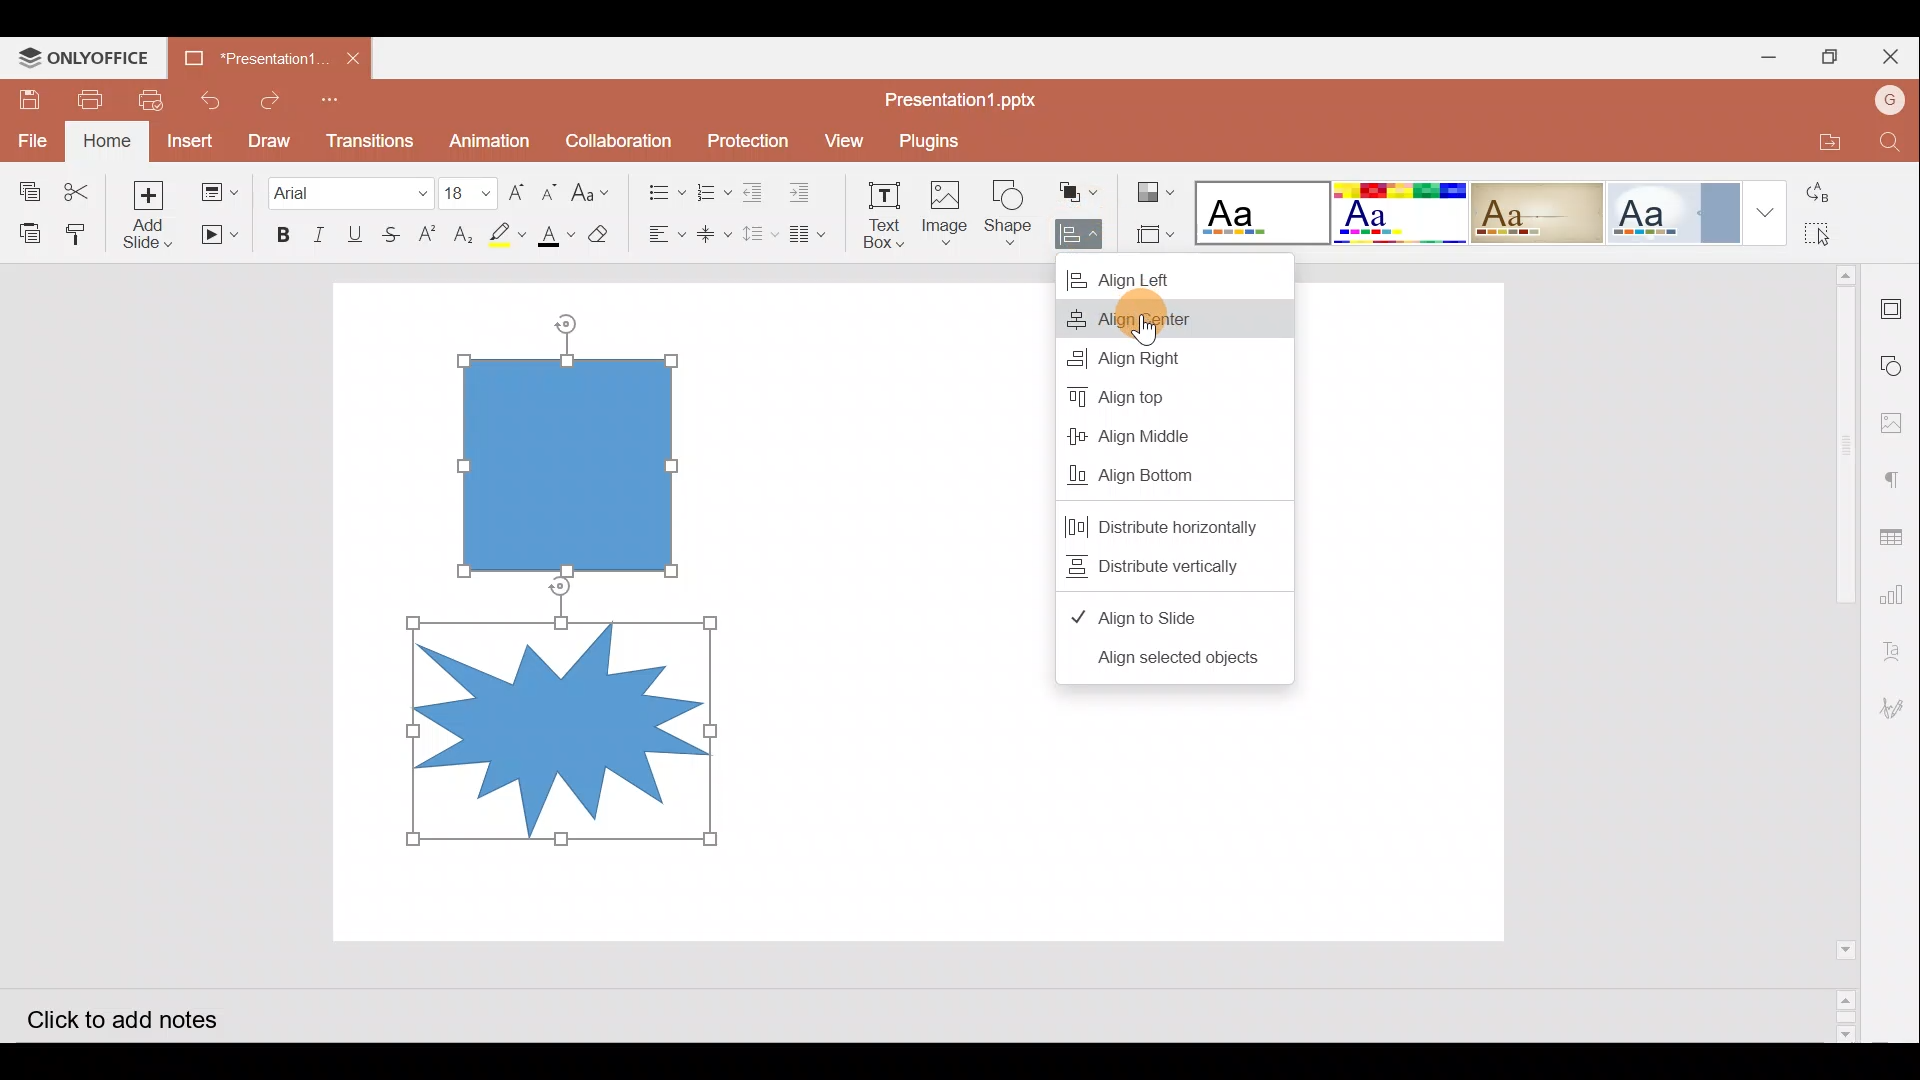 This screenshot has height=1080, width=1920. I want to click on Paste, so click(26, 231).